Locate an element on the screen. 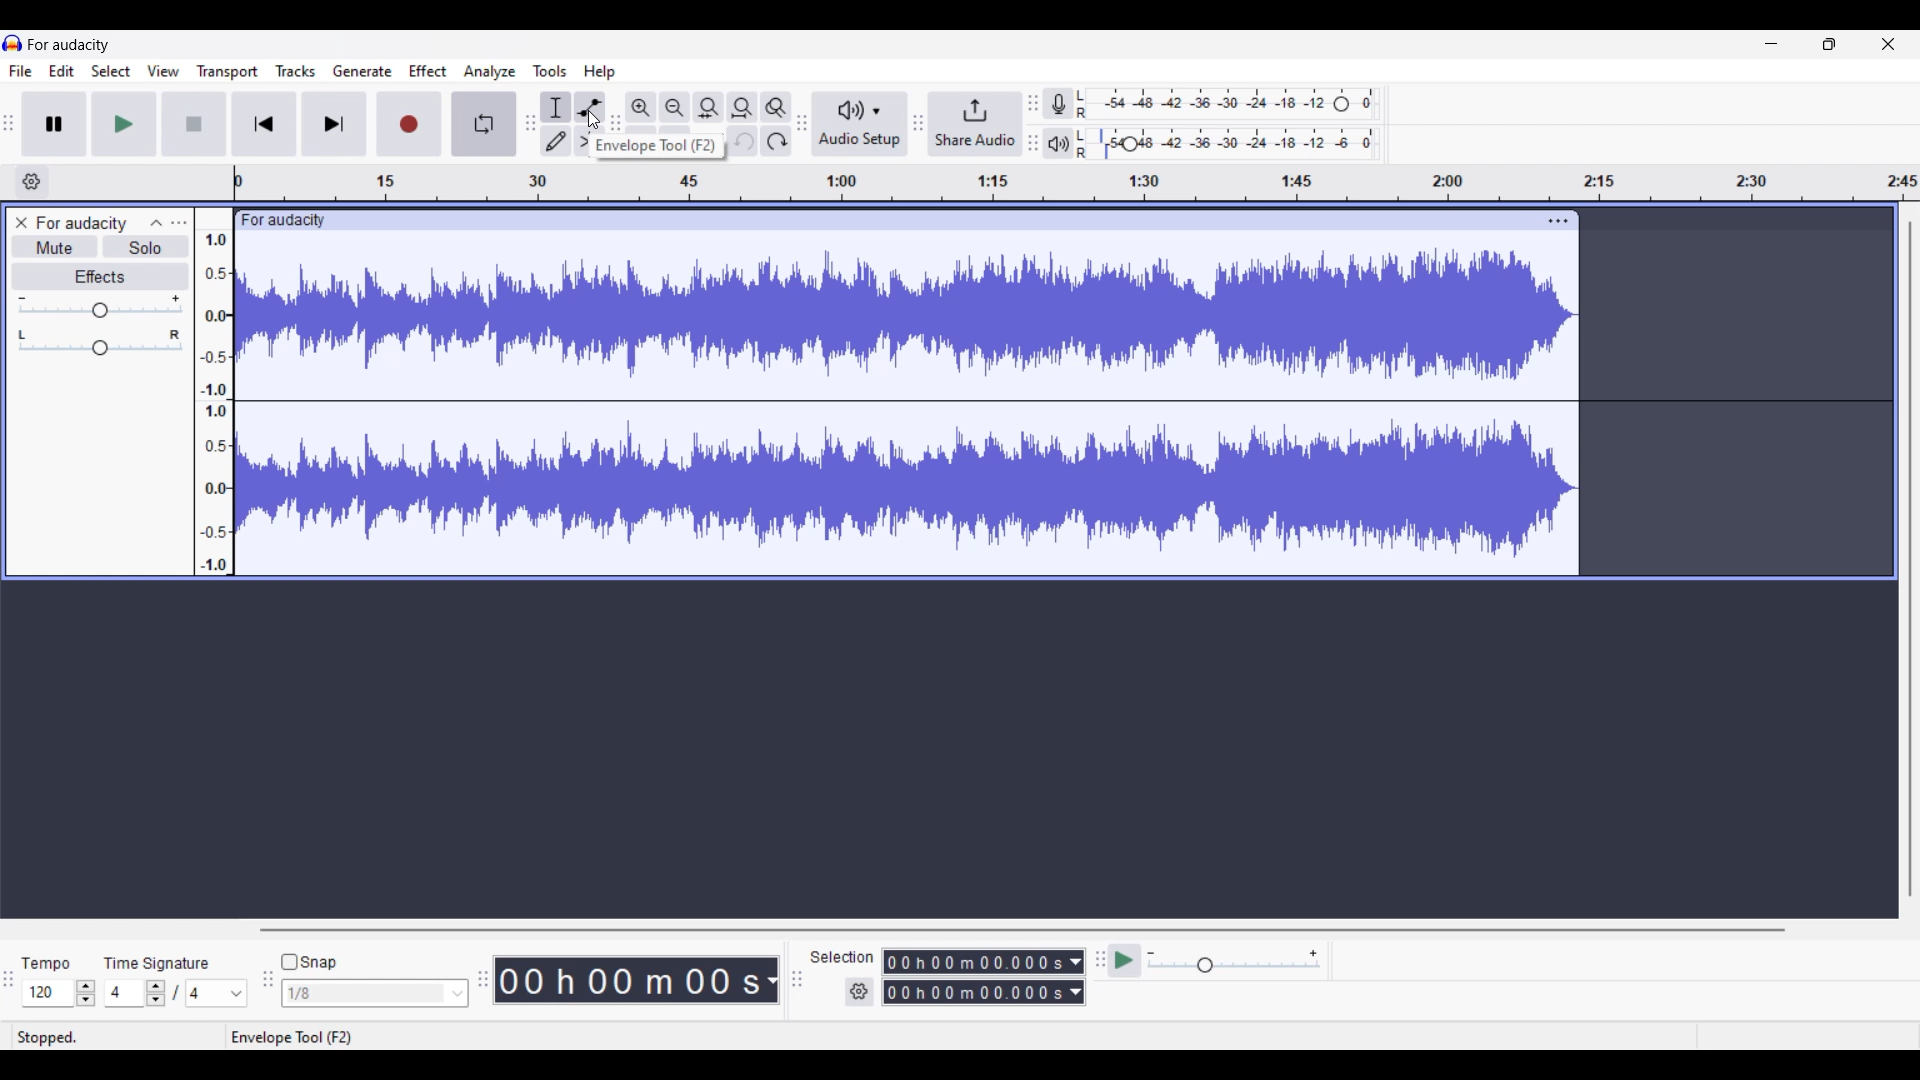  Solo is located at coordinates (145, 247).